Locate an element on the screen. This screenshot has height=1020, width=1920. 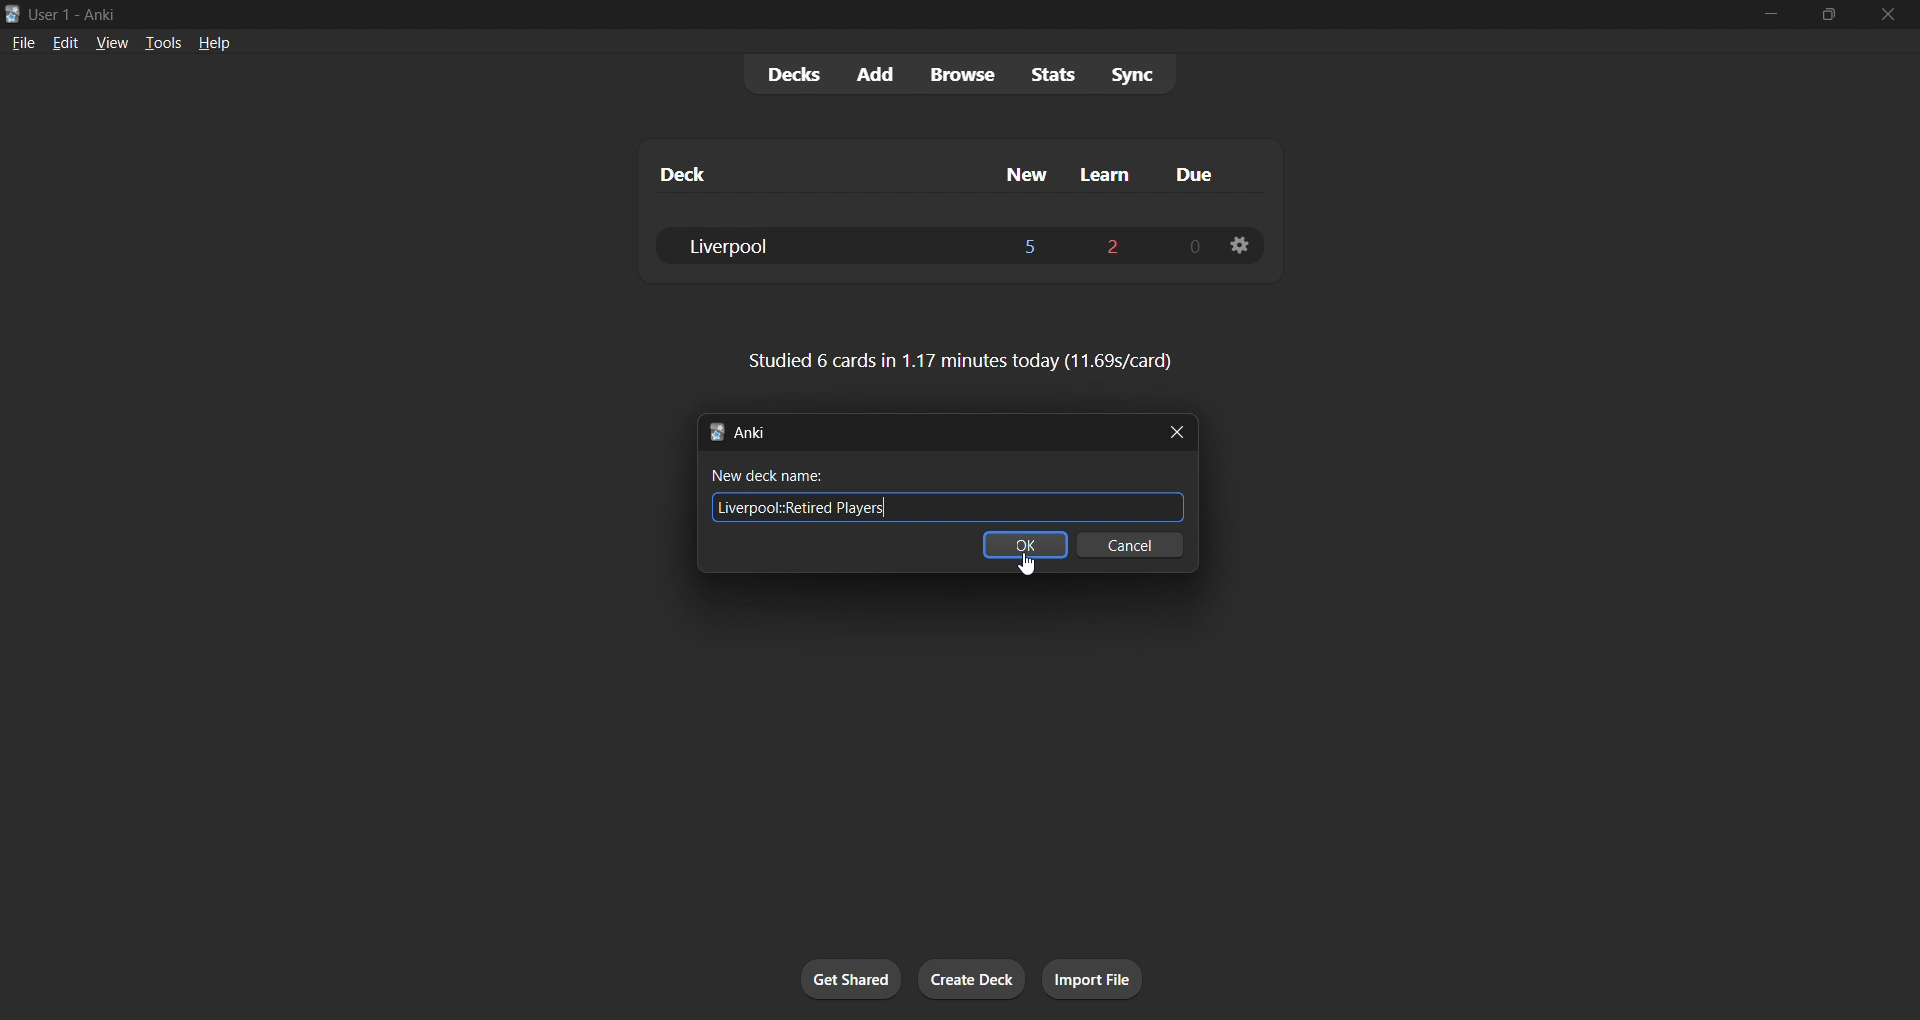
deck settings is located at coordinates (1240, 245).